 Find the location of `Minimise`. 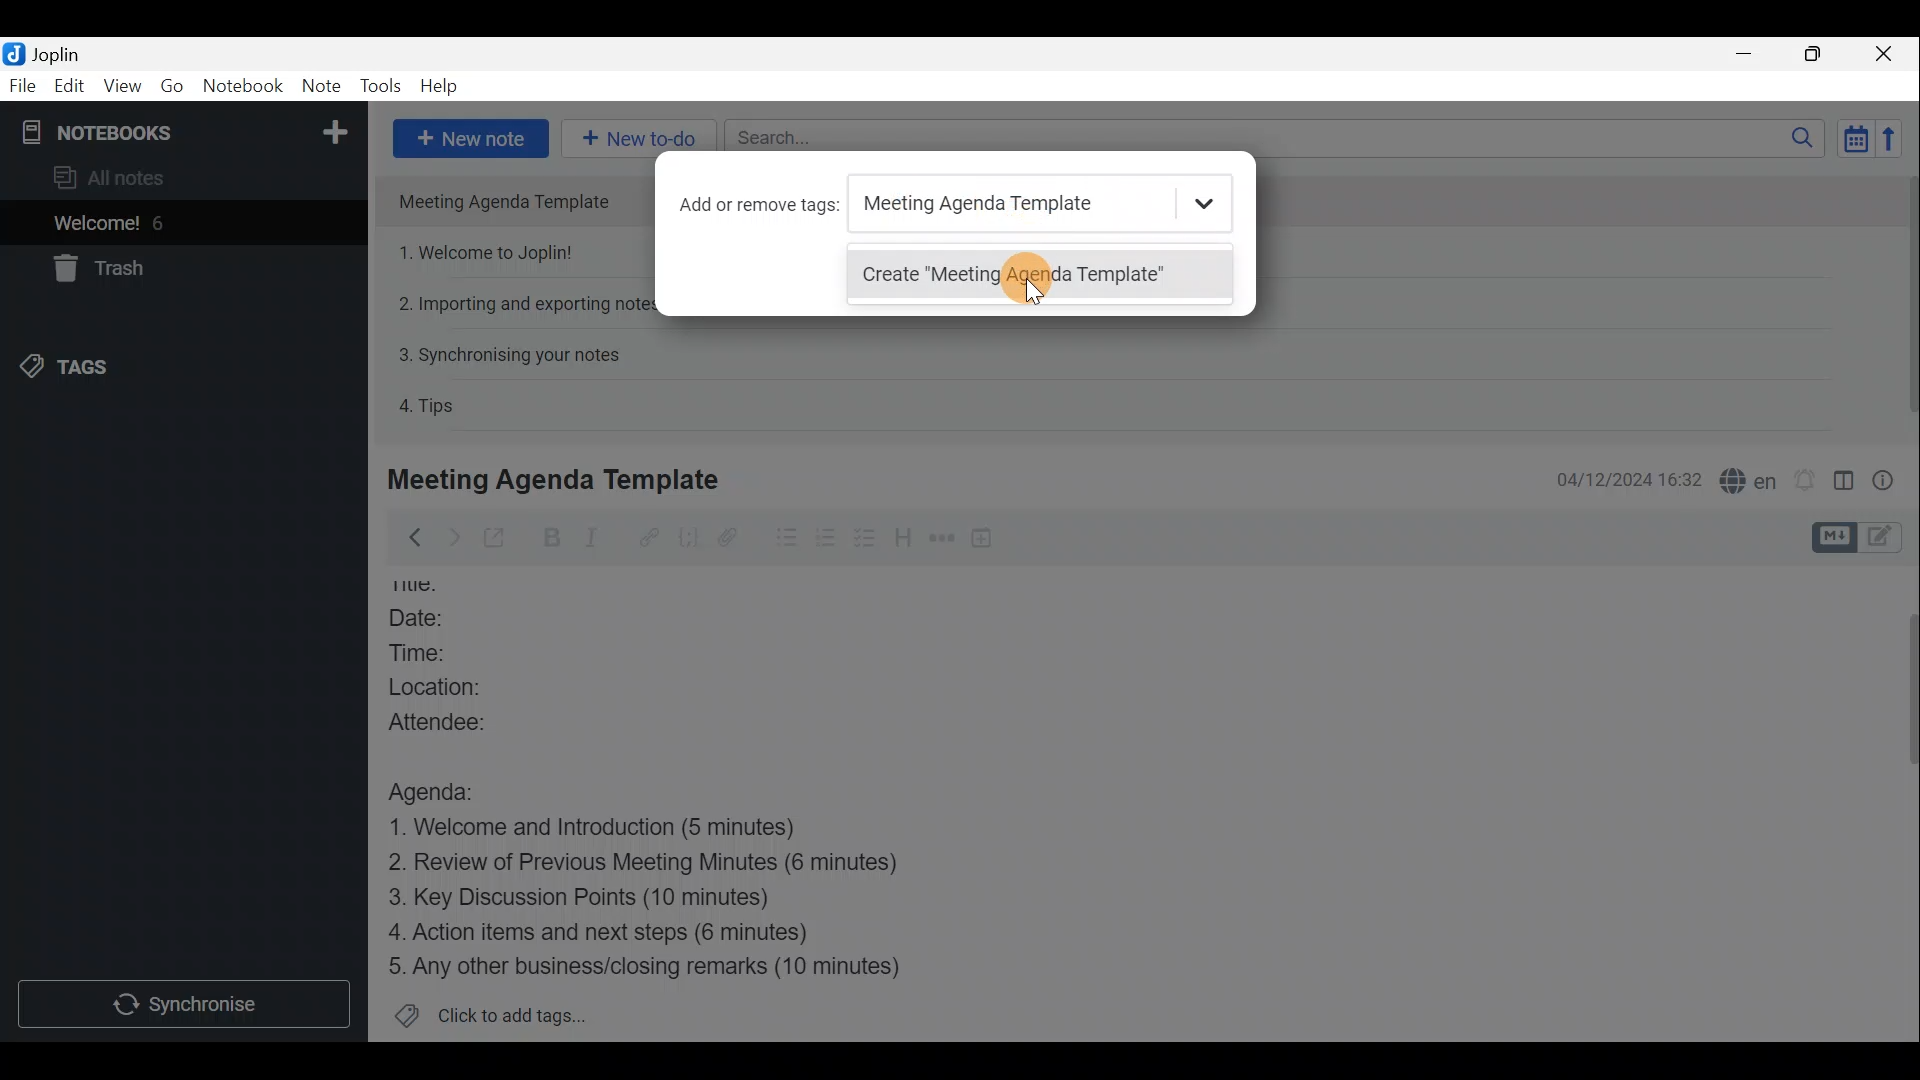

Minimise is located at coordinates (1747, 53).